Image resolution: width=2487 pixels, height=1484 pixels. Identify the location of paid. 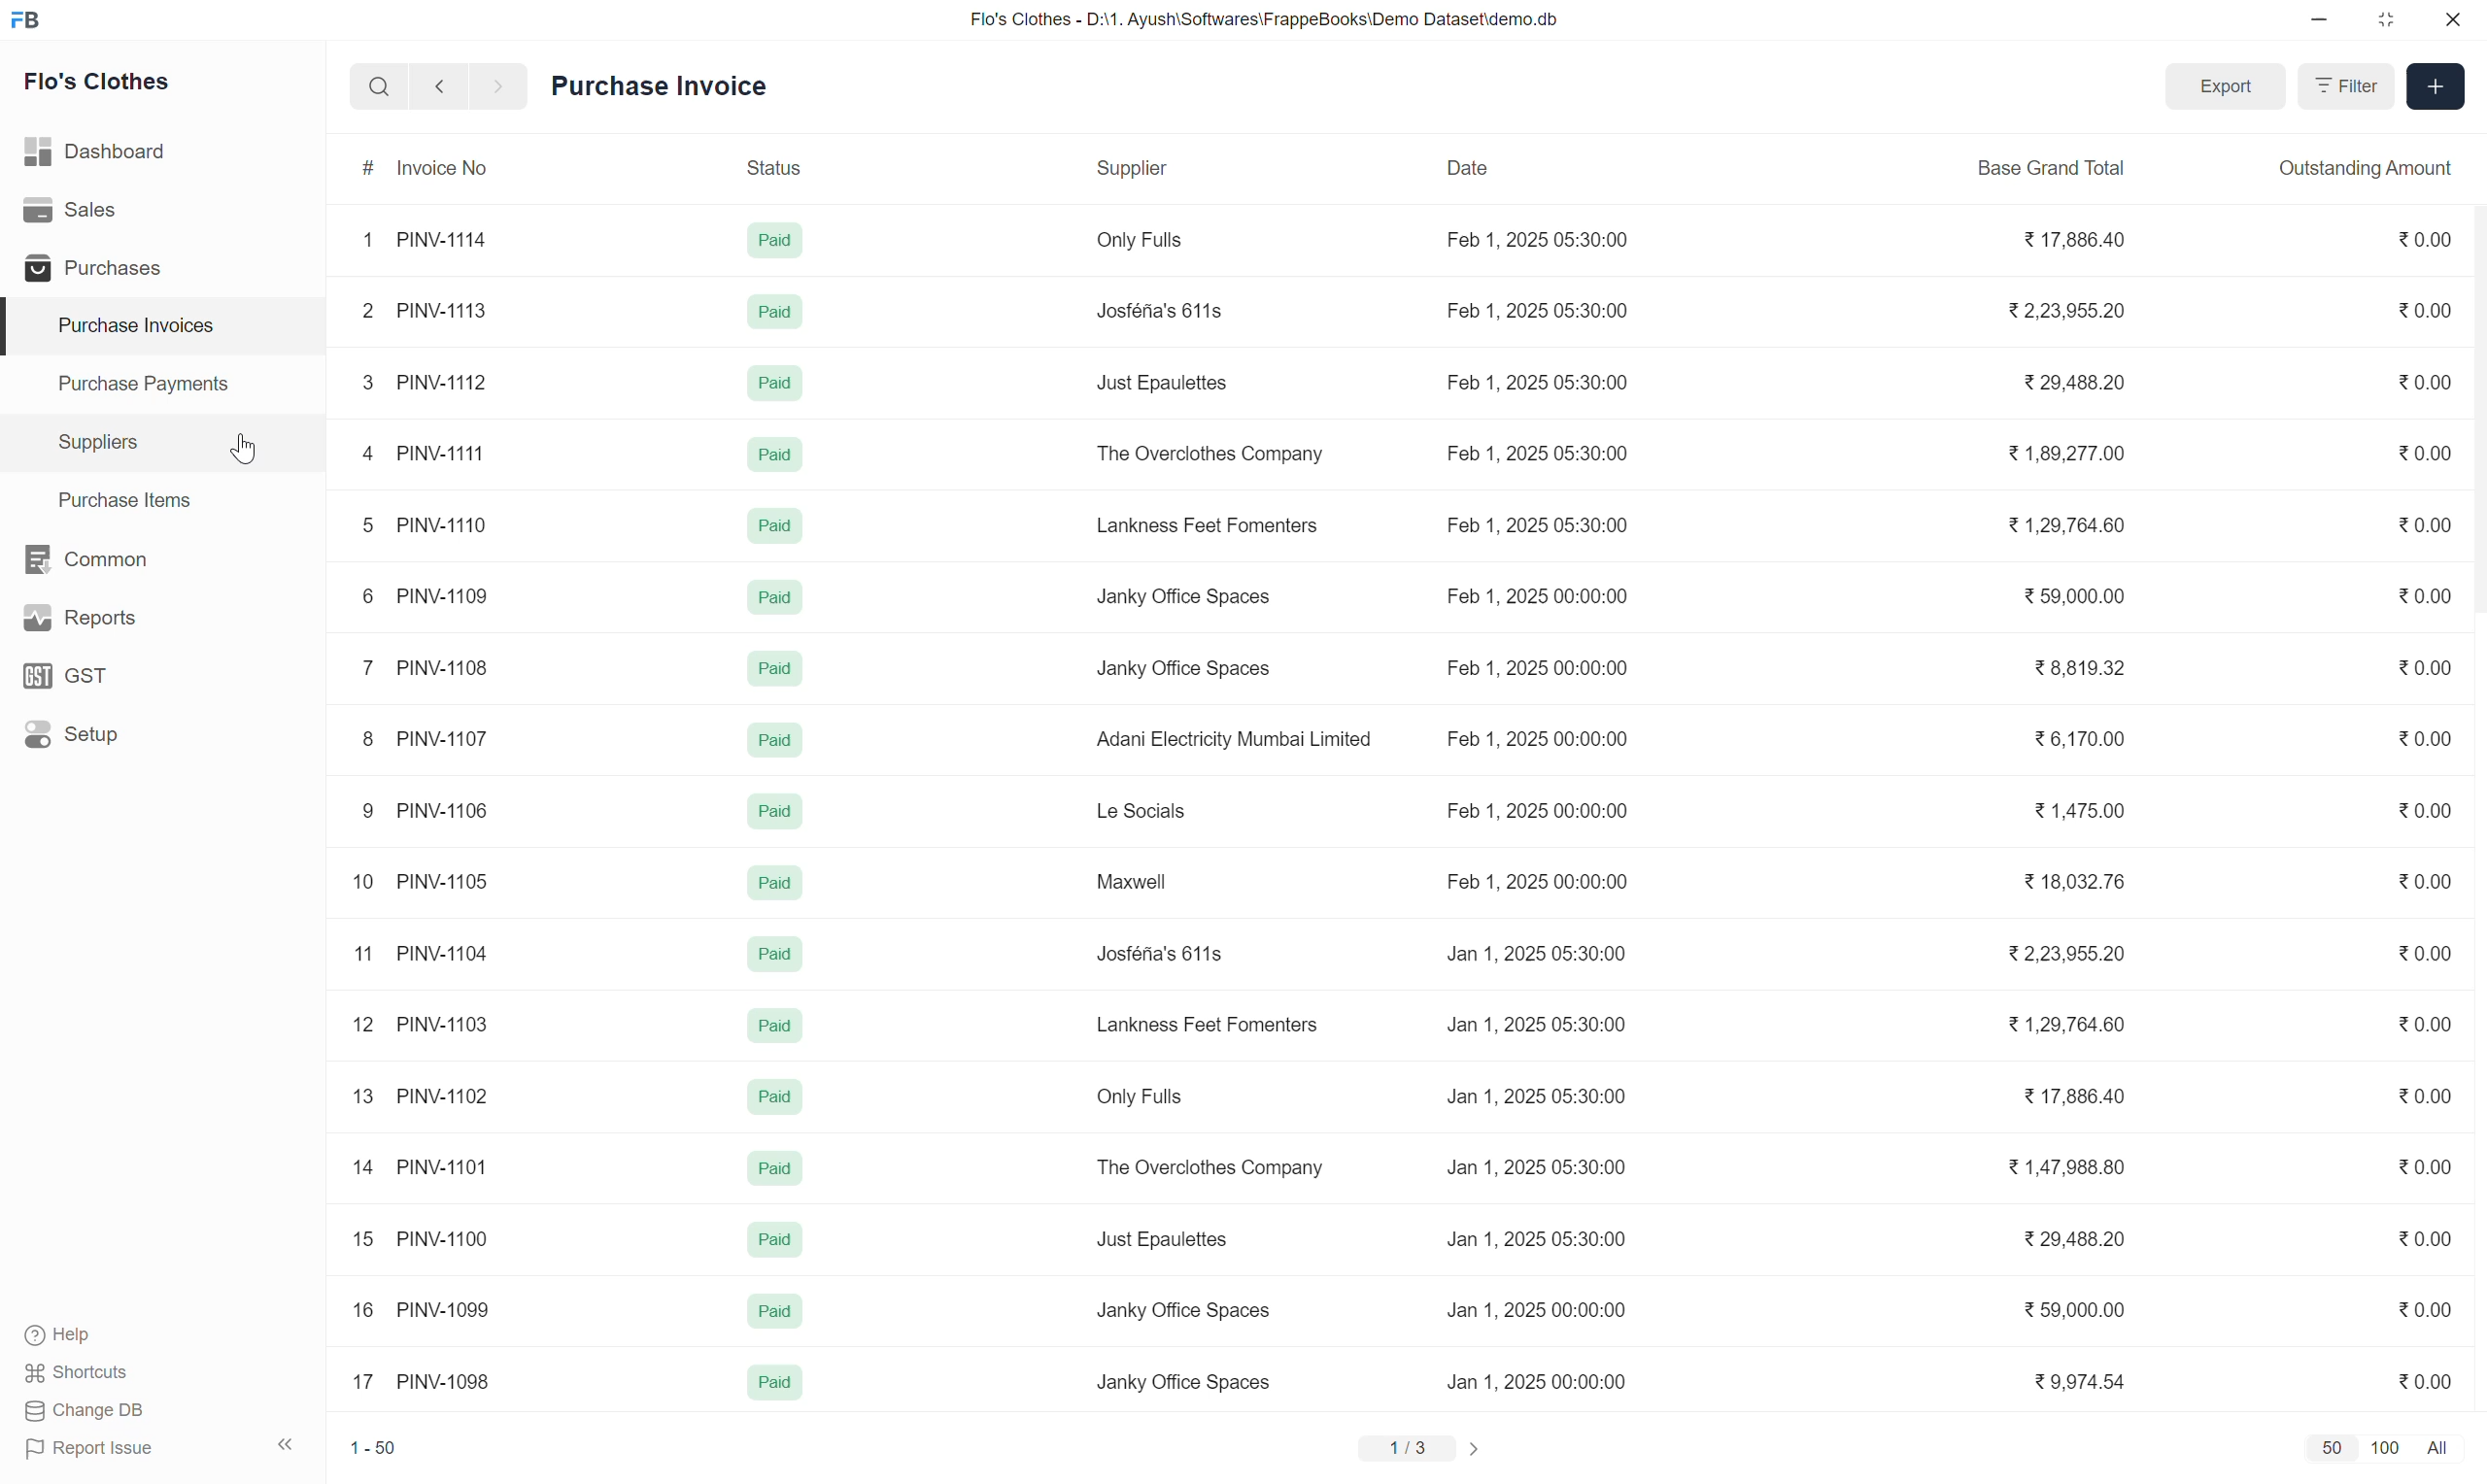
(775, 526).